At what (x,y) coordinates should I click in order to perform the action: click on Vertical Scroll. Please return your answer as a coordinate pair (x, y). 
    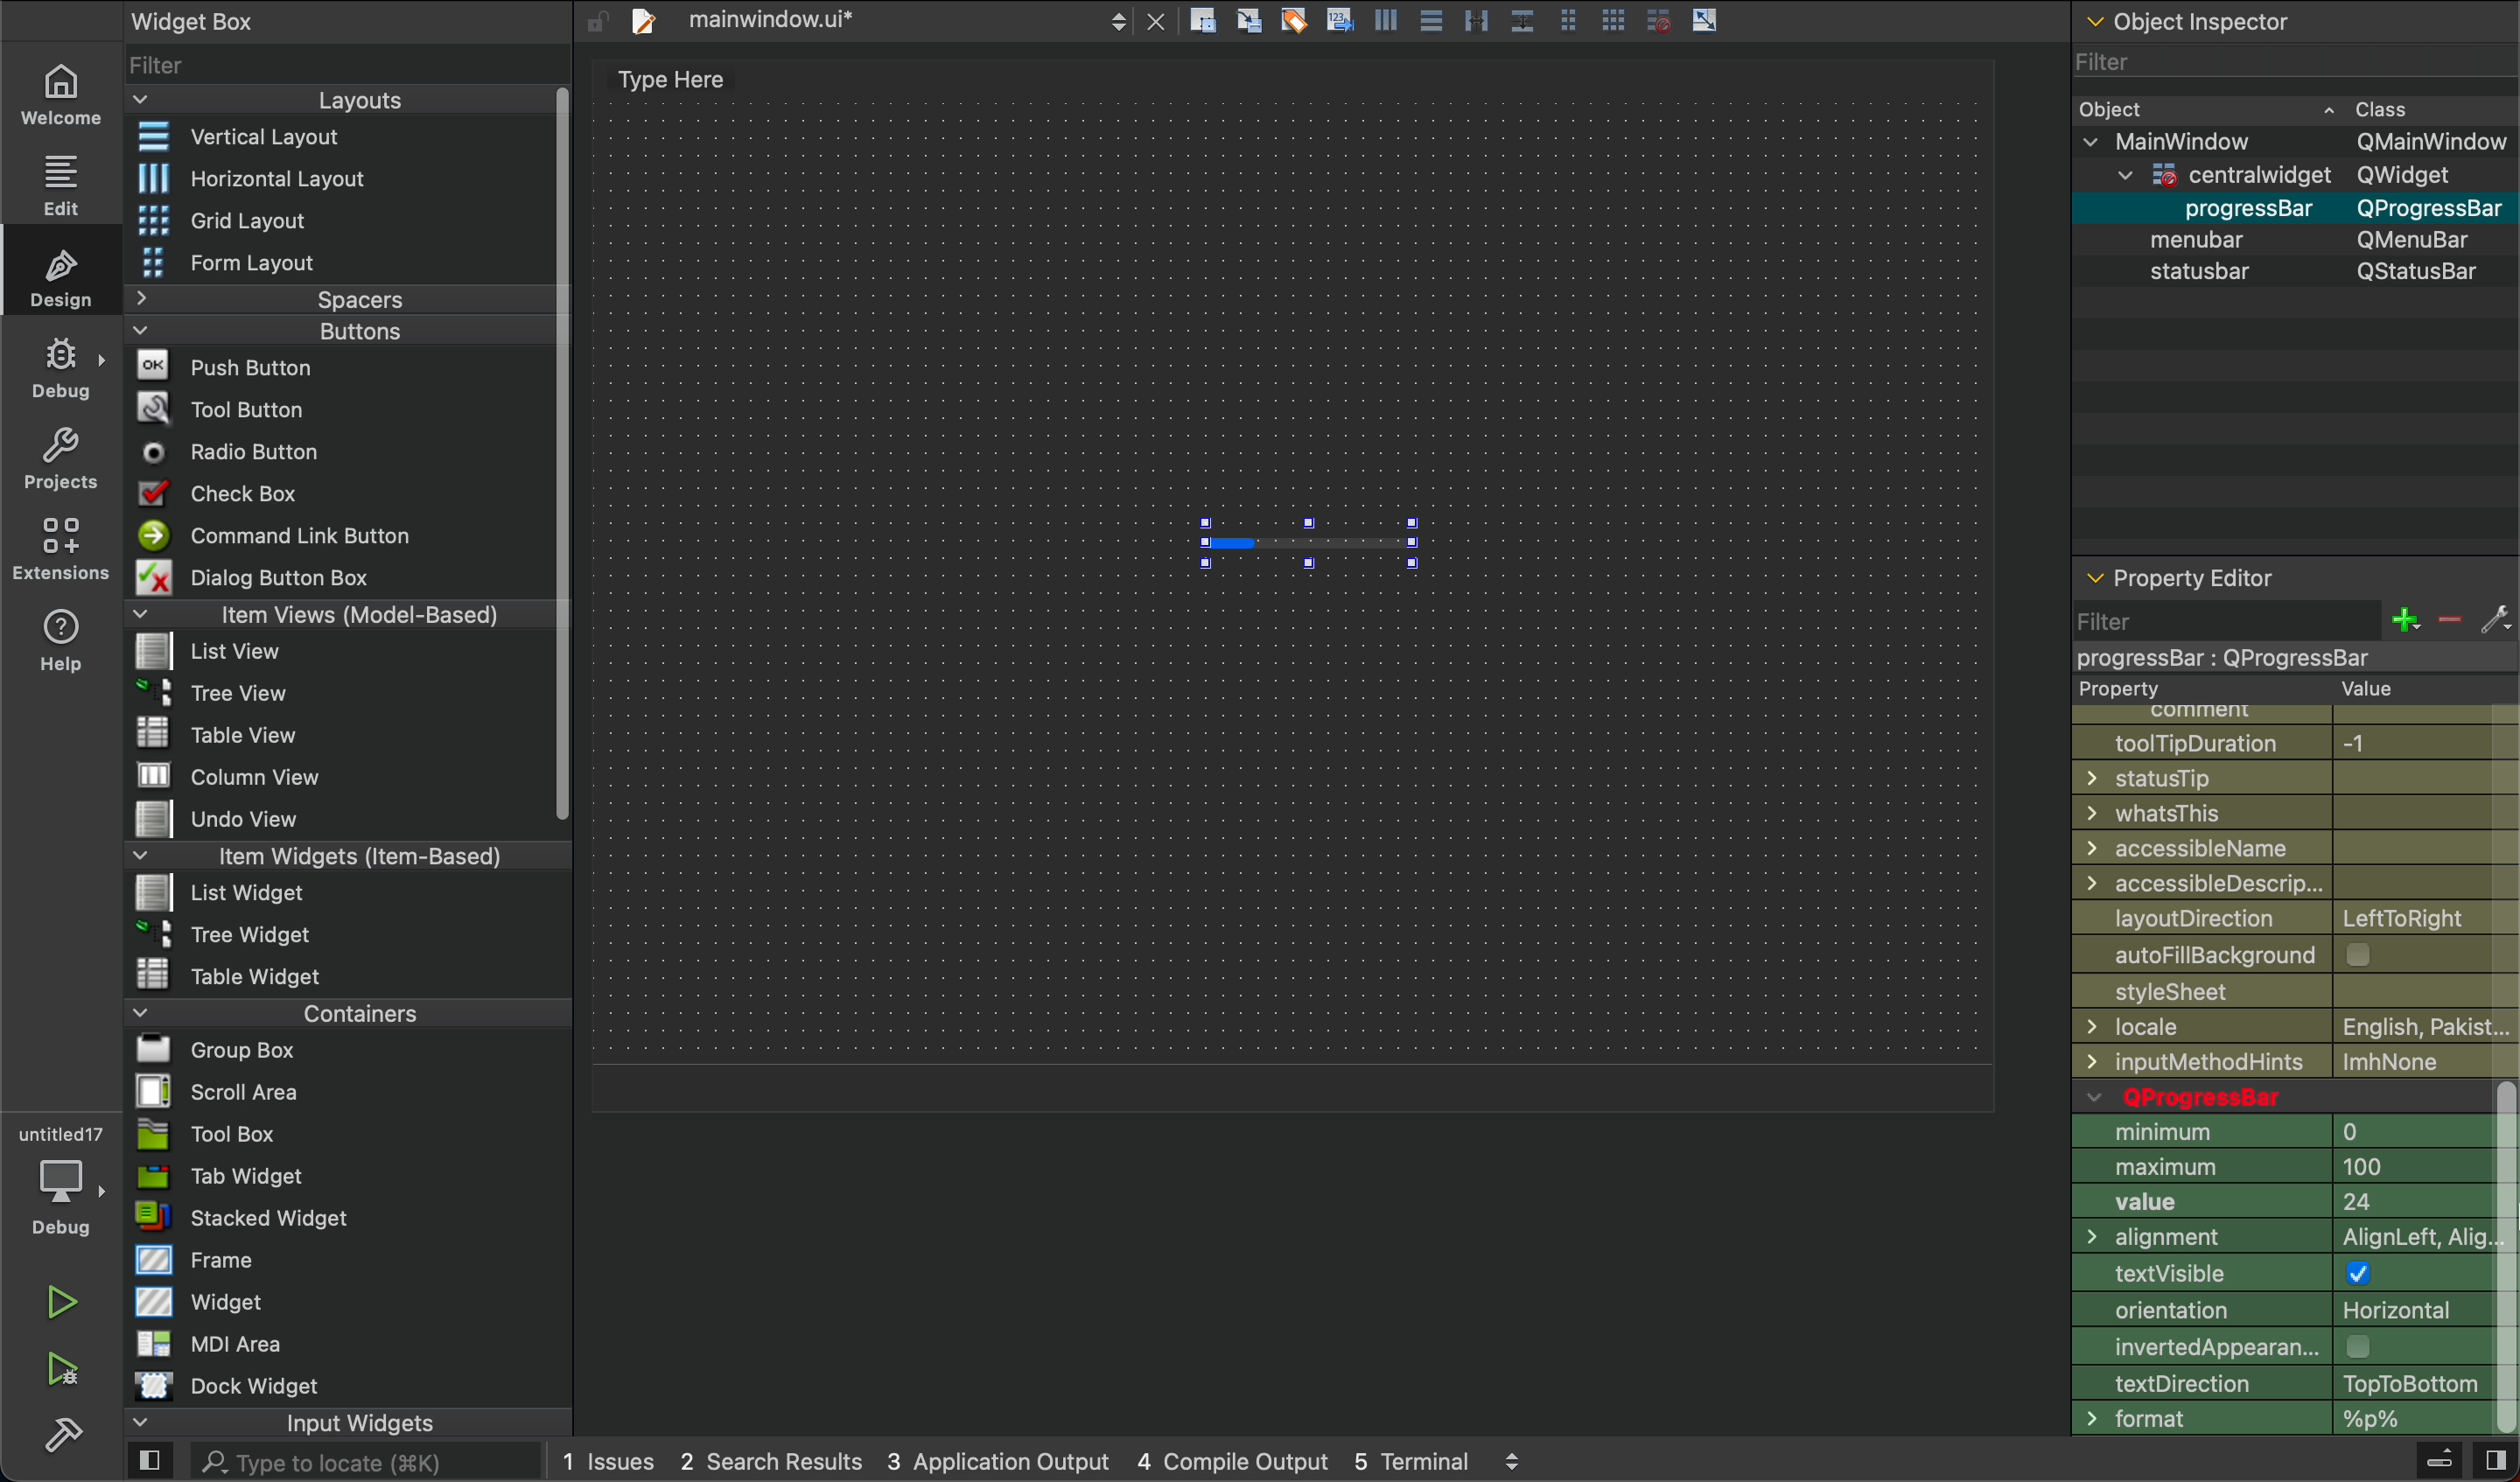
    Looking at the image, I should click on (557, 456).